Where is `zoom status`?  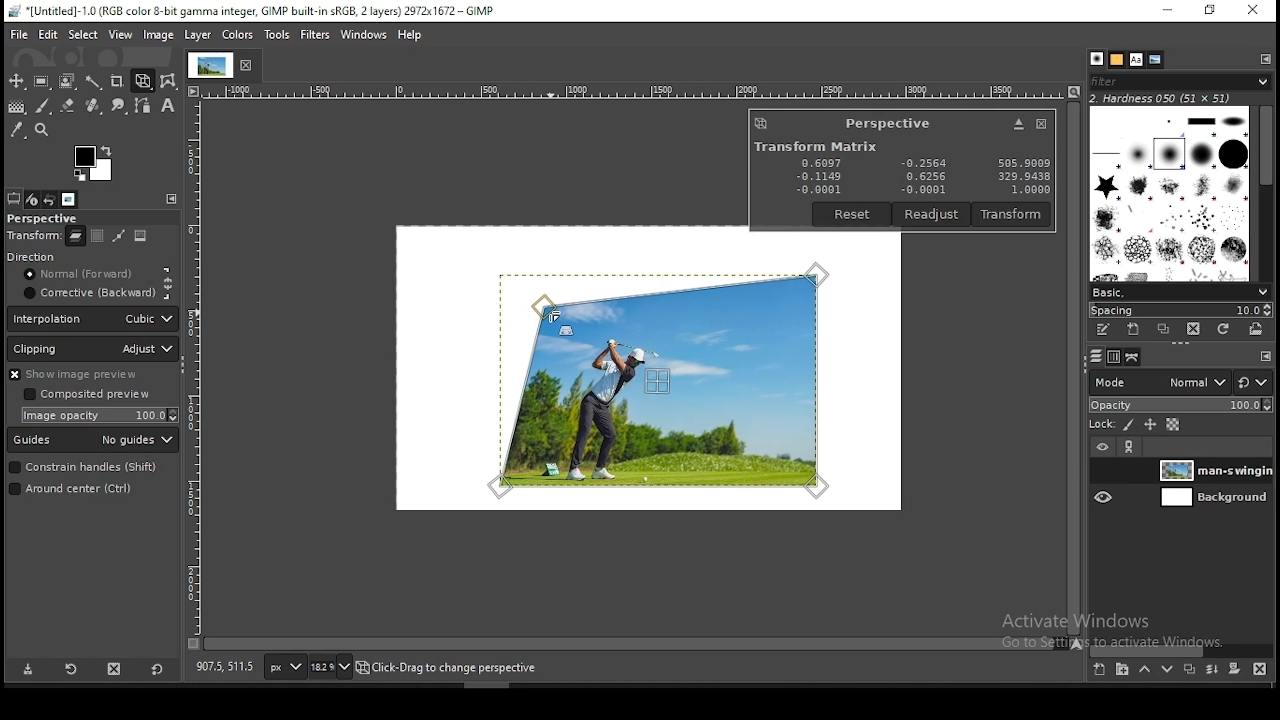 zoom status is located at coordinates (332, 666).